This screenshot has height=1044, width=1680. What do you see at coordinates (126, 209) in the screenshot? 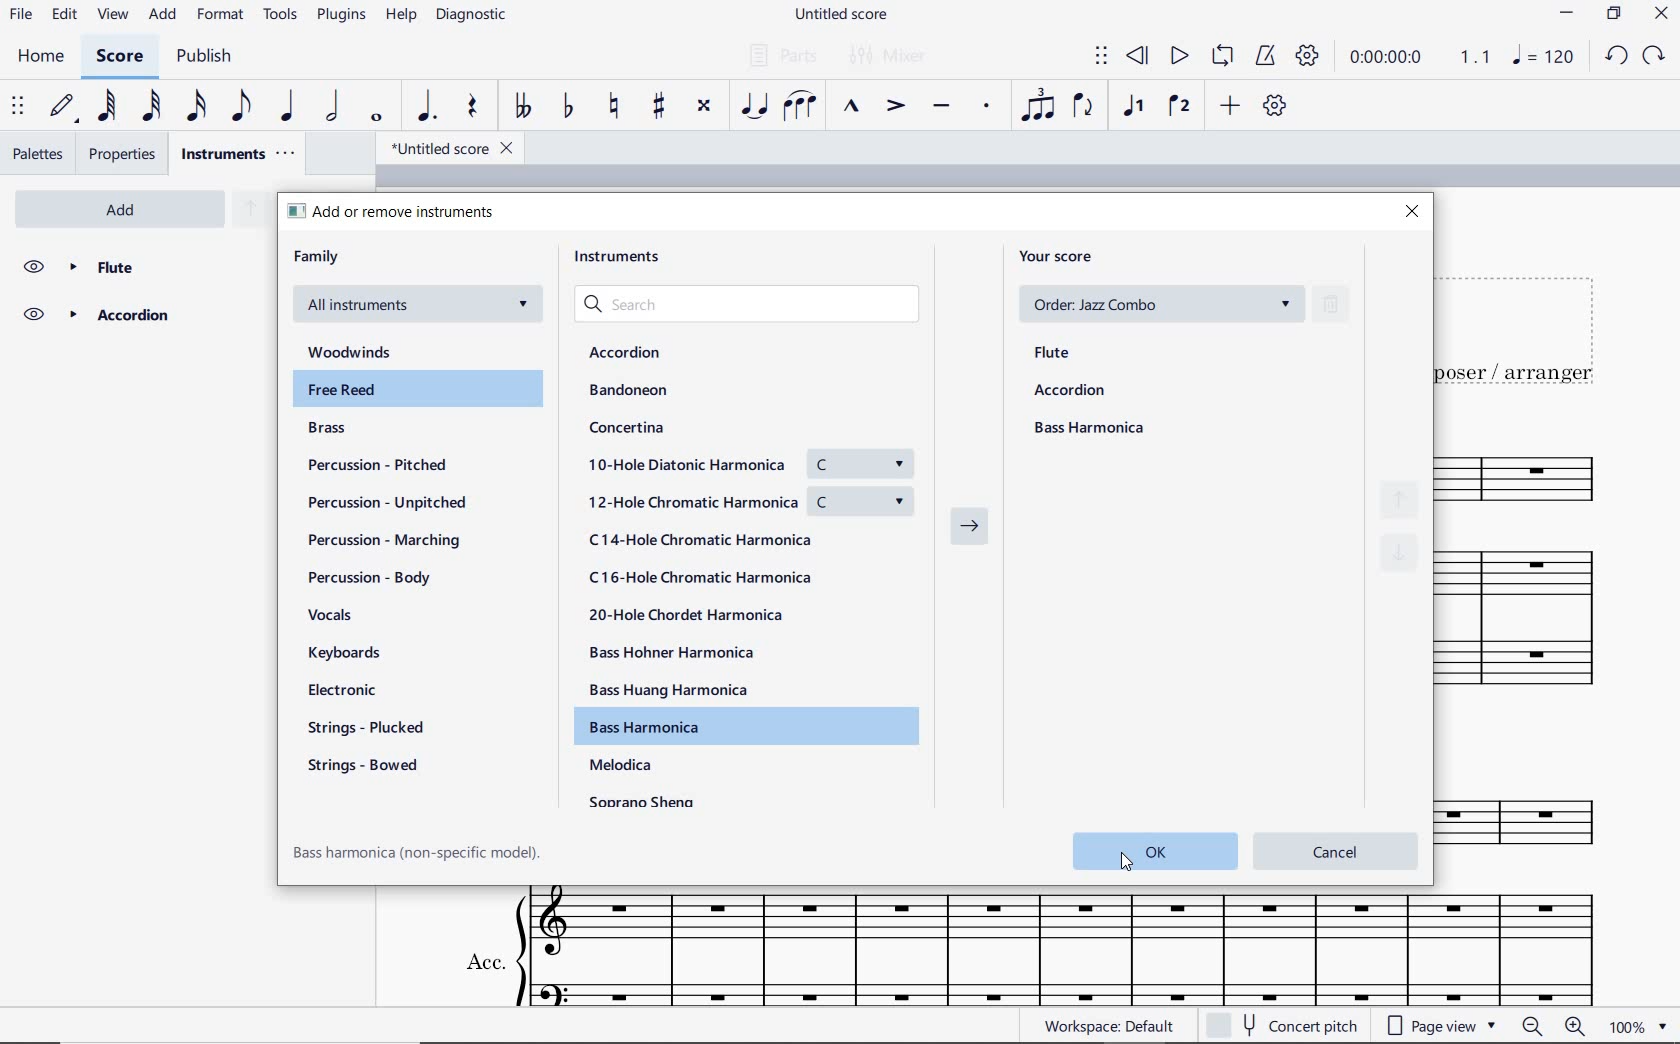
I see `add` at bounding box center [126, 209].